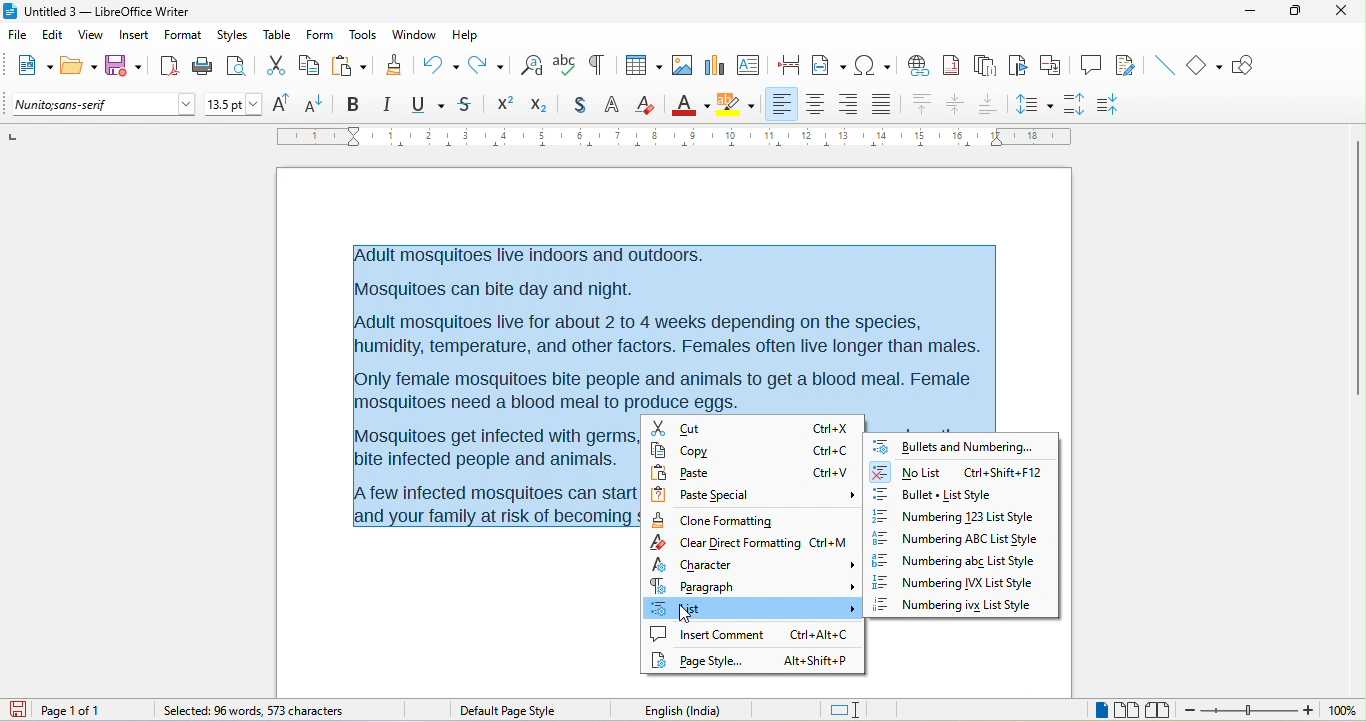 Image resolution: width=1366 pixels, height=722 pixels. What do you see at coordinates (956, 540) in the screenshot?
I see `numbering abc list style` at bounding box center [956, 540].